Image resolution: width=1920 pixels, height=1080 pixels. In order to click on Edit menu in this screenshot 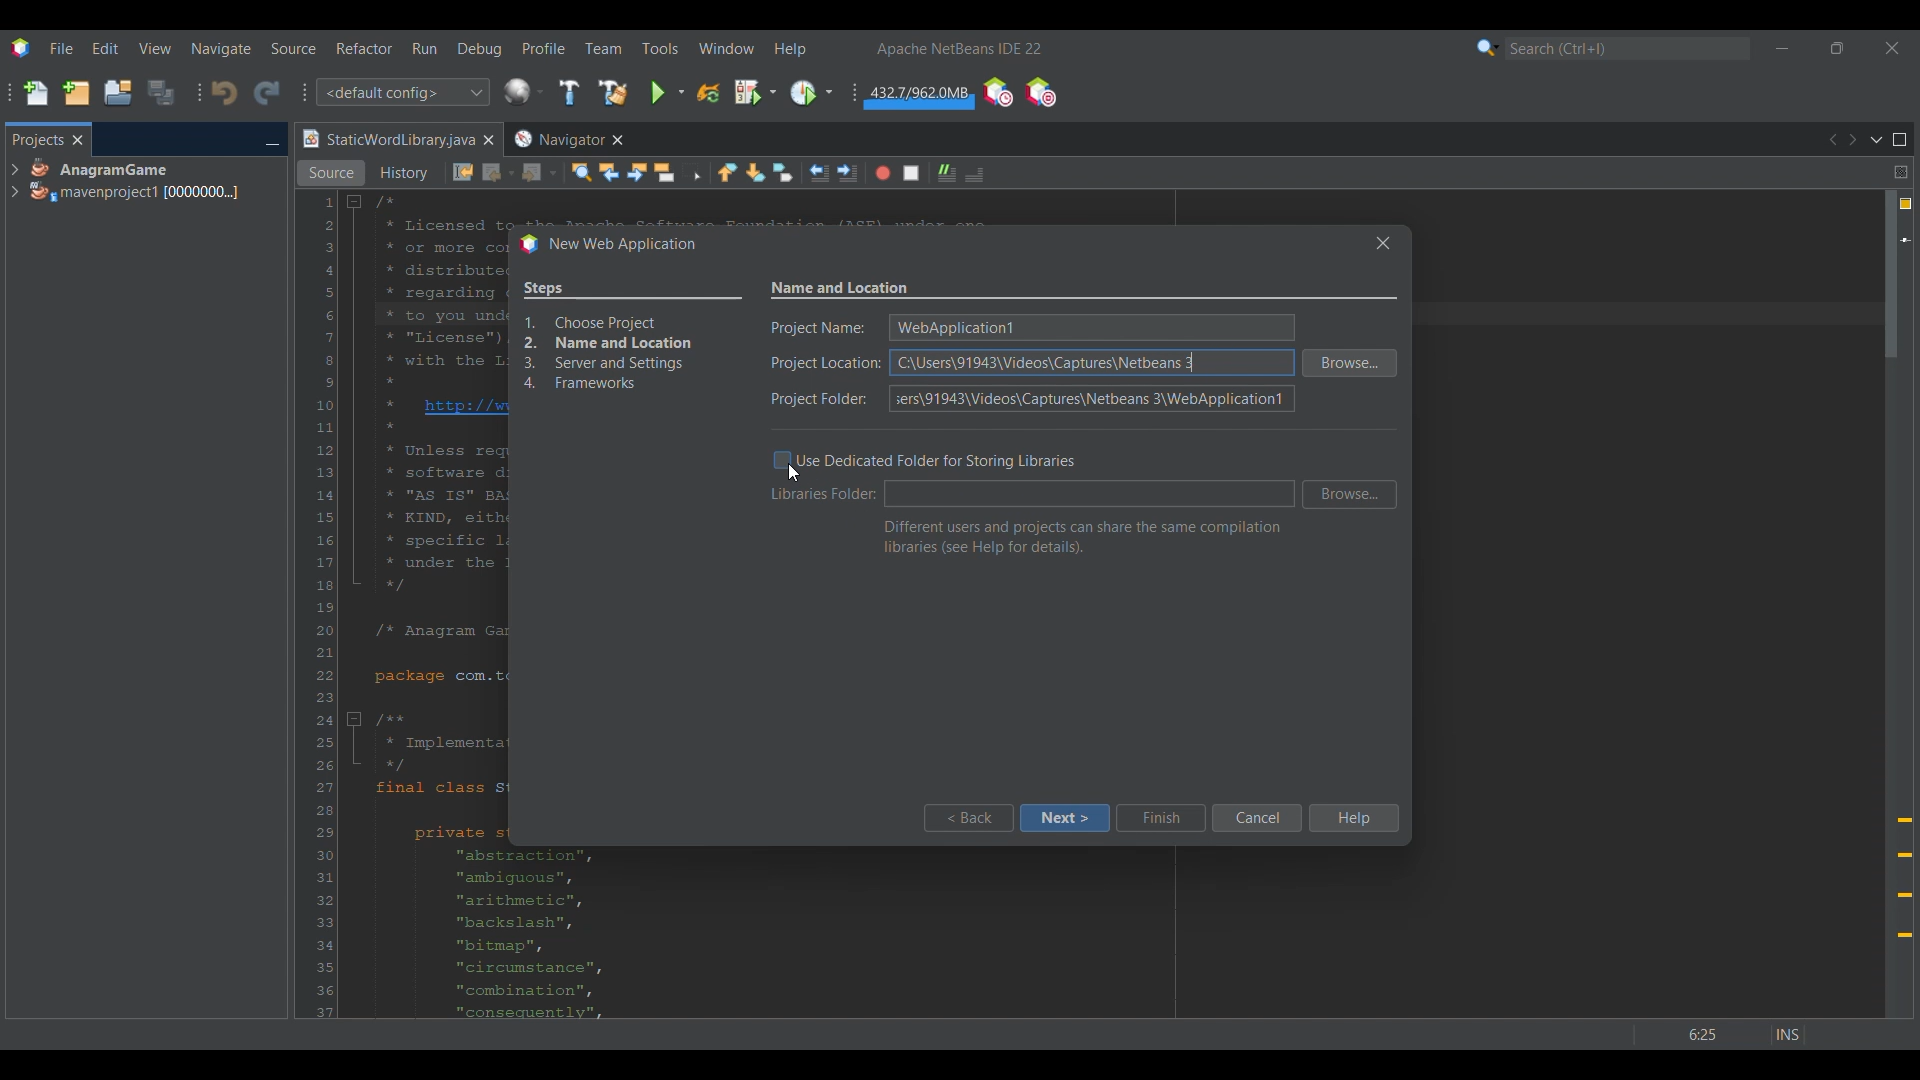, I will do `click(105, 49)`.